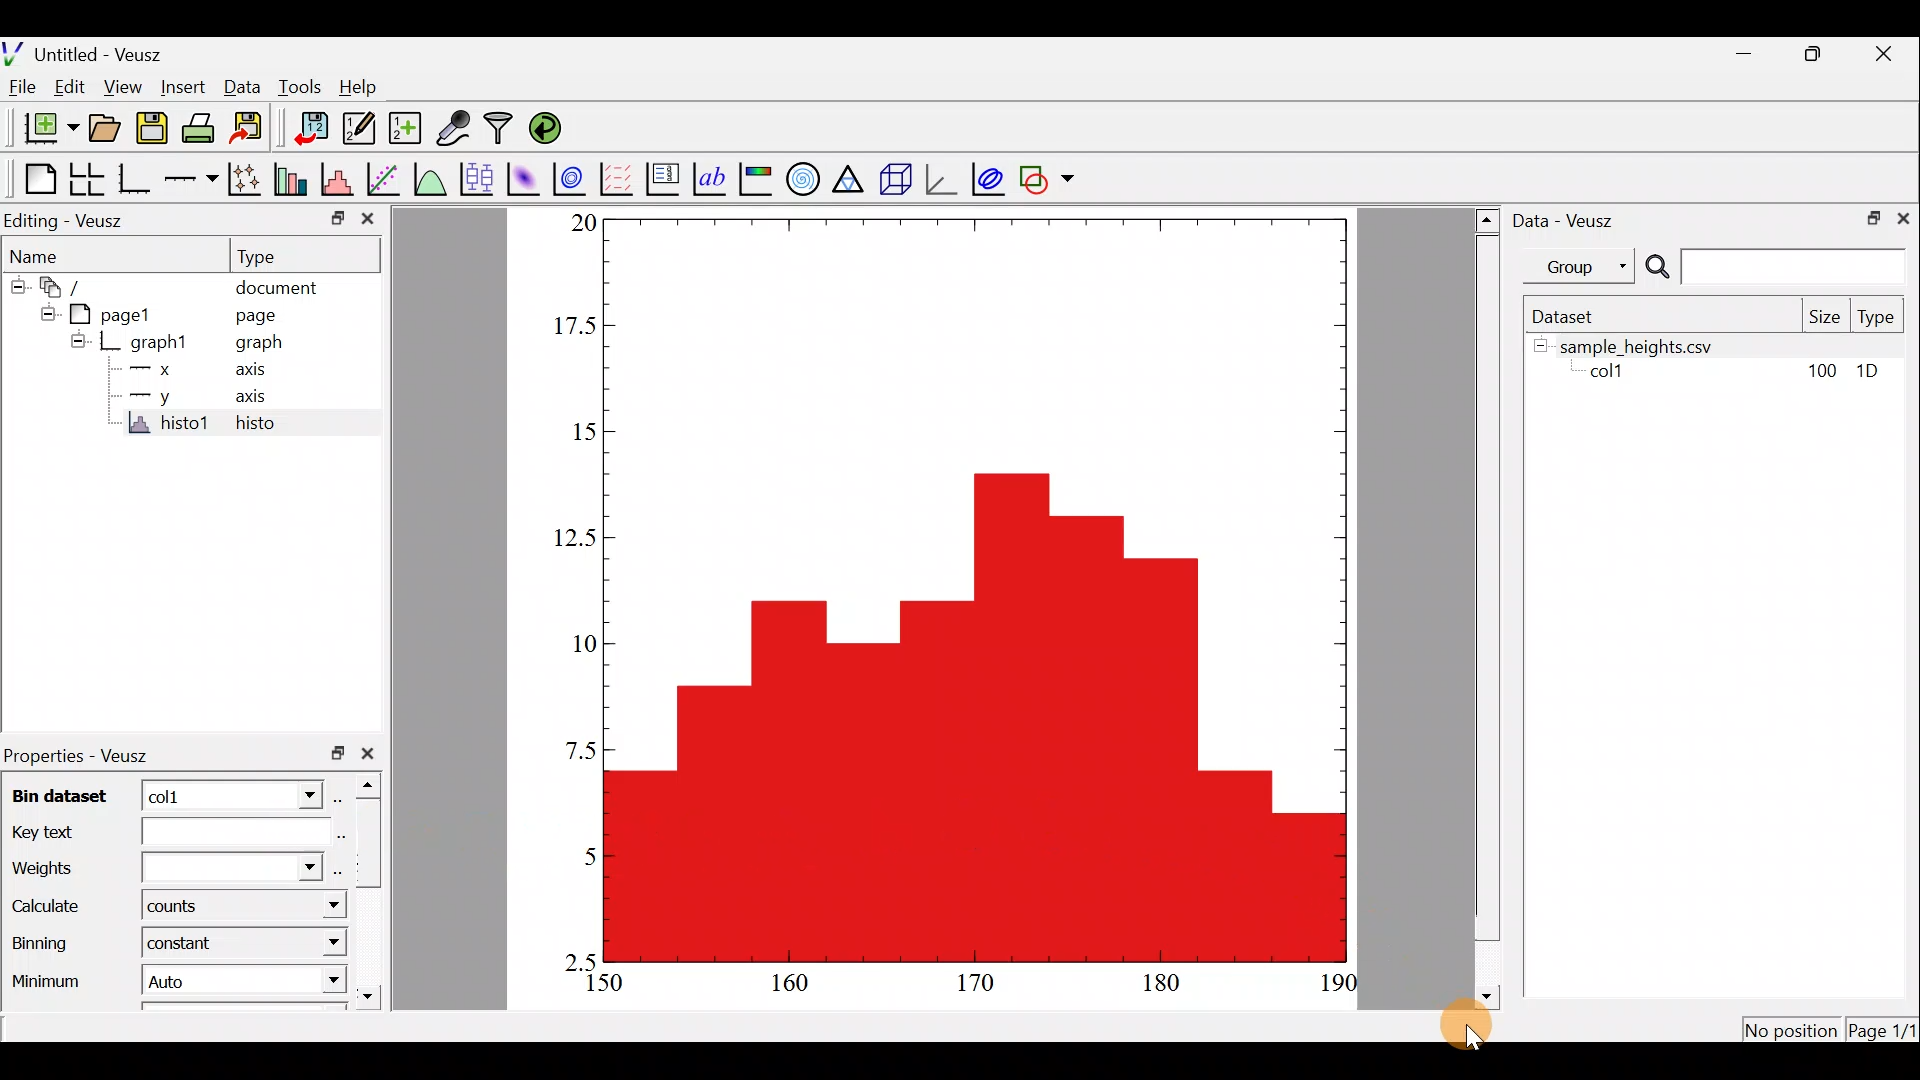  What do you see at coordinates (83, 53) in the screenshot?
I see `Untitled - Veusz` at bounding box center [83, 53].